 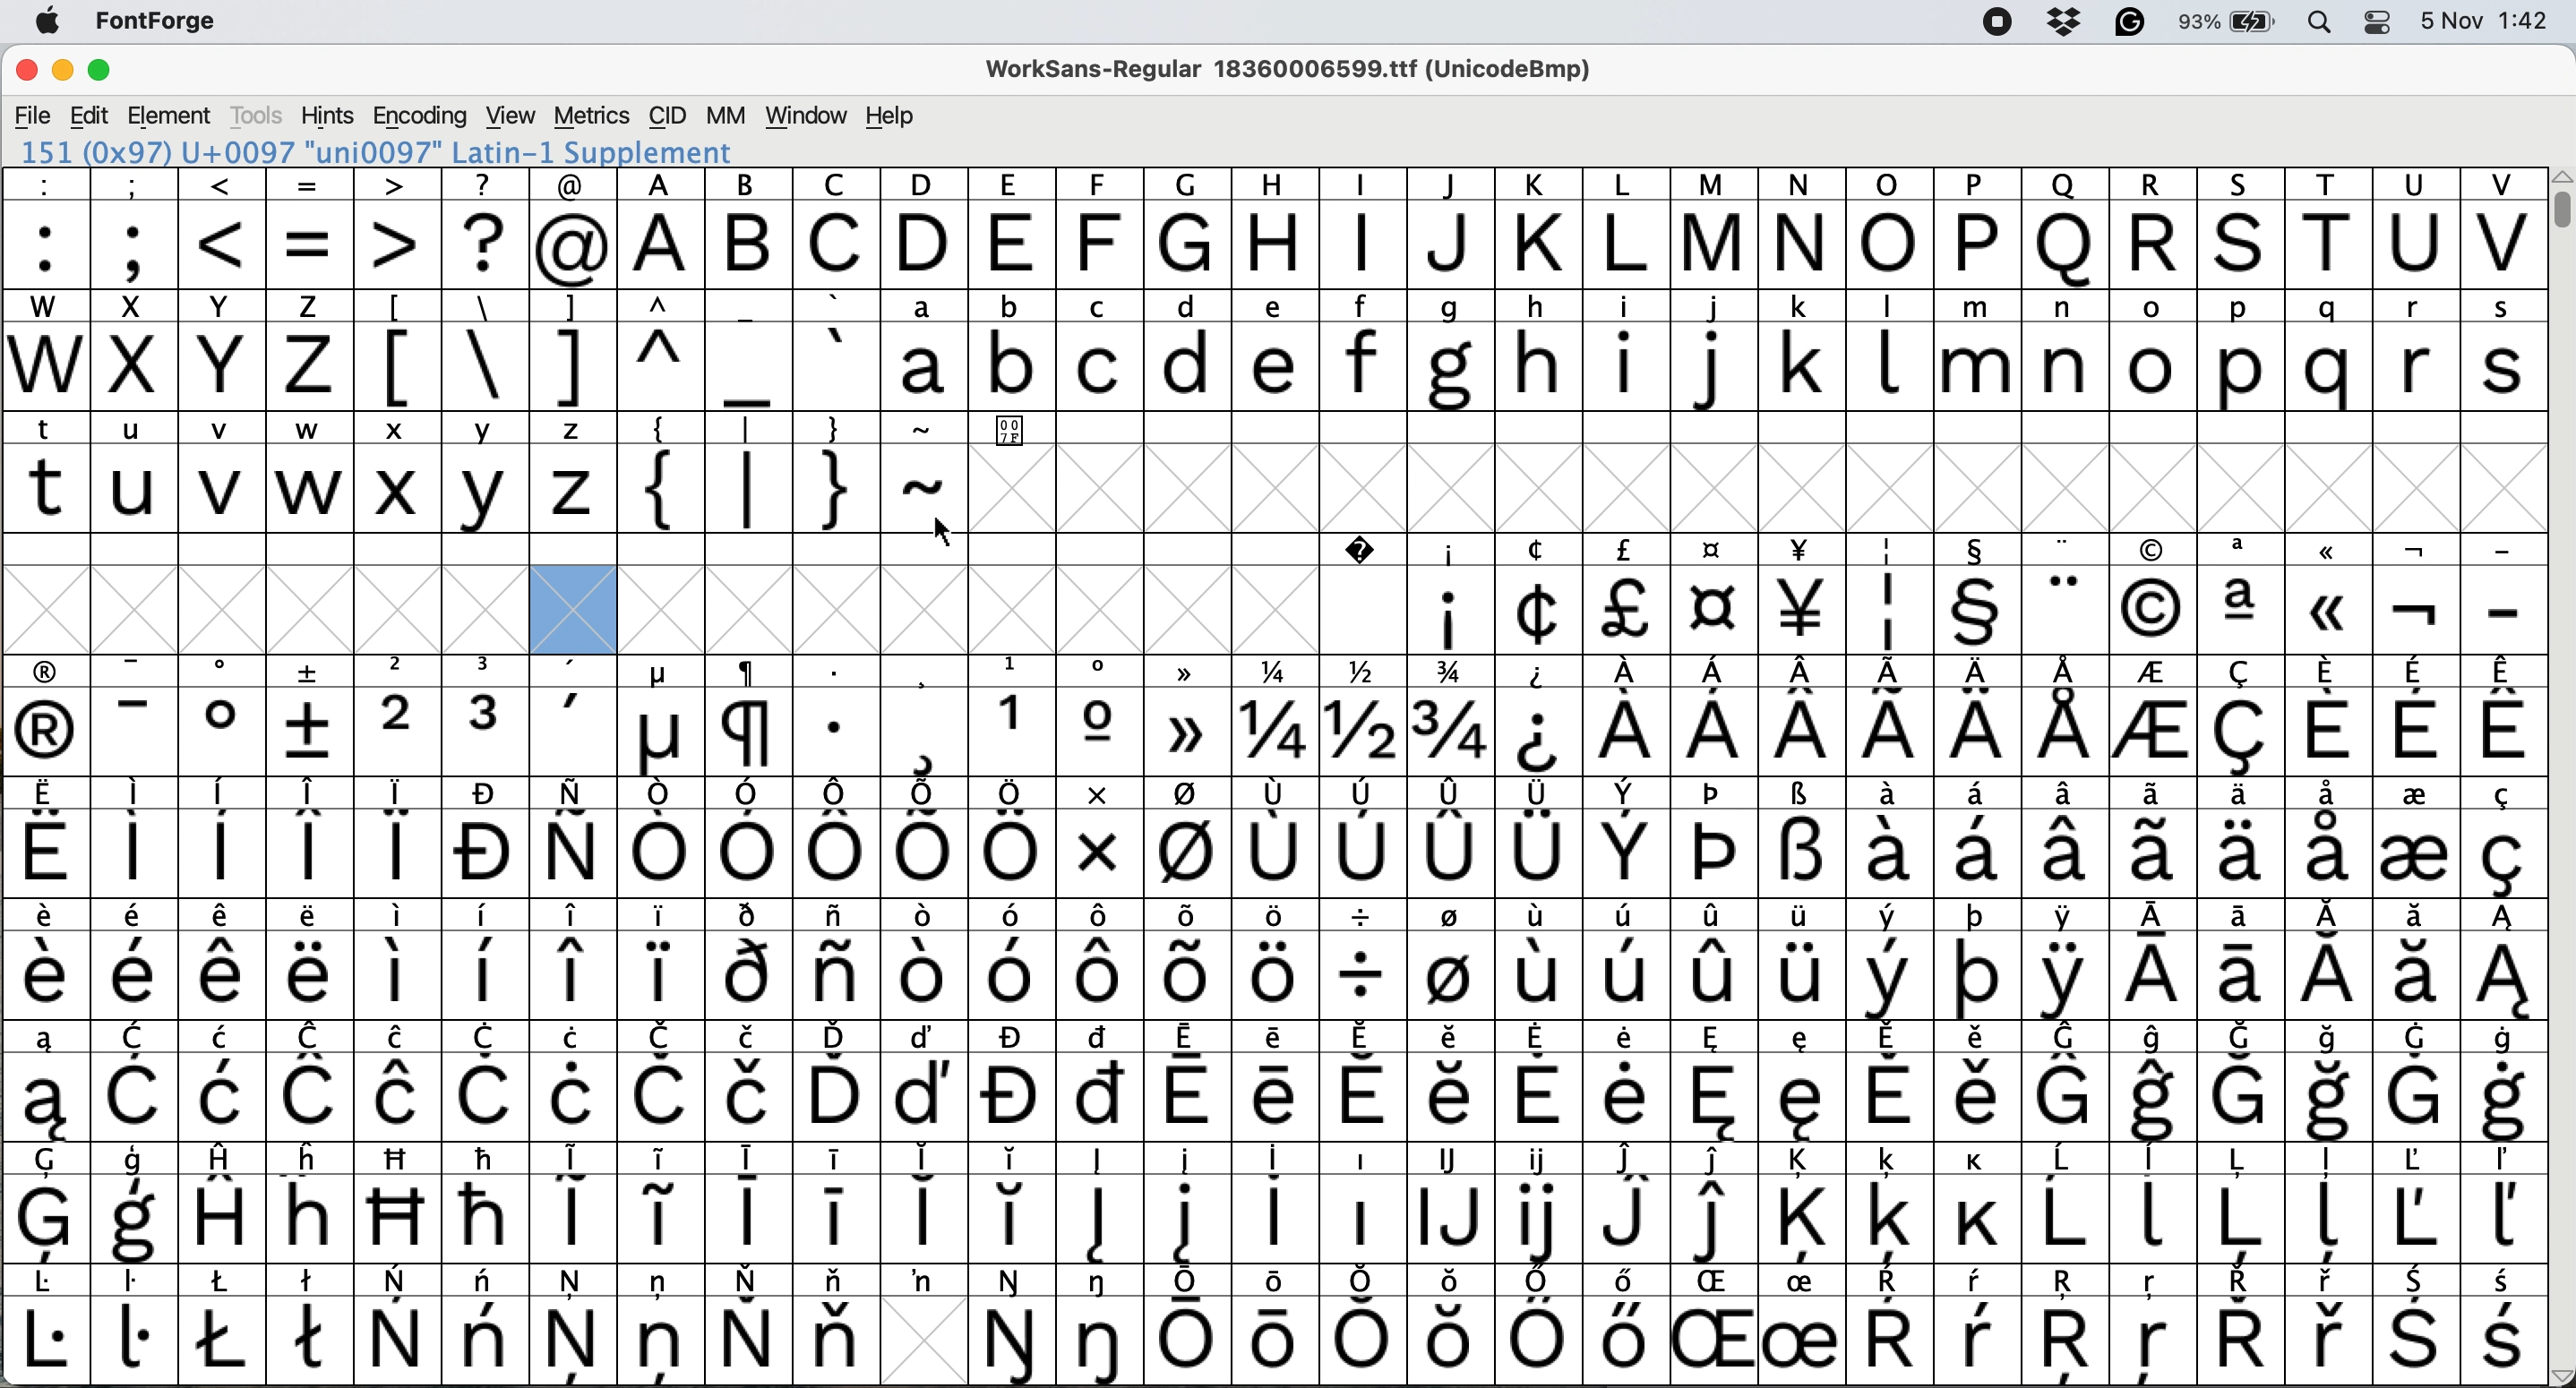 I want to click on , so click(x=2331, y=593).